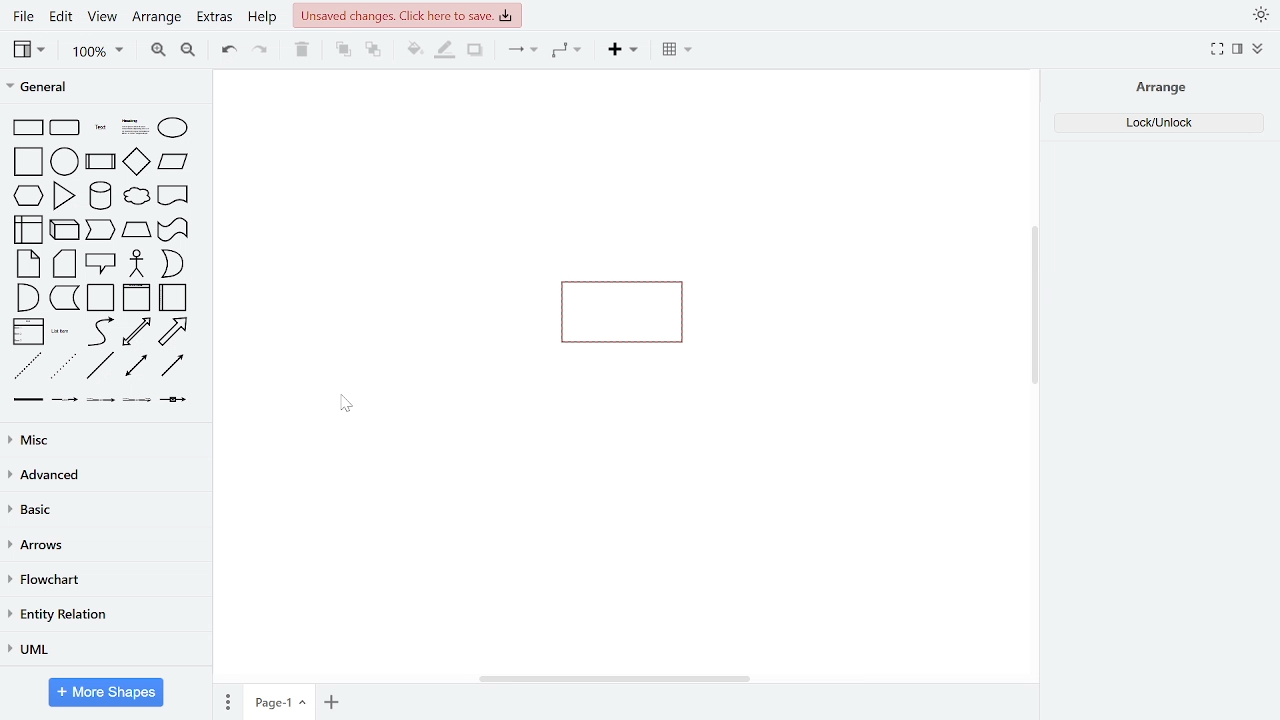 The height and width of the screenshot is (720, 1280). What do you see at coordinates (1260, 13) in the screenshot?
I see `appearence` at bounding box center [1260, 13].